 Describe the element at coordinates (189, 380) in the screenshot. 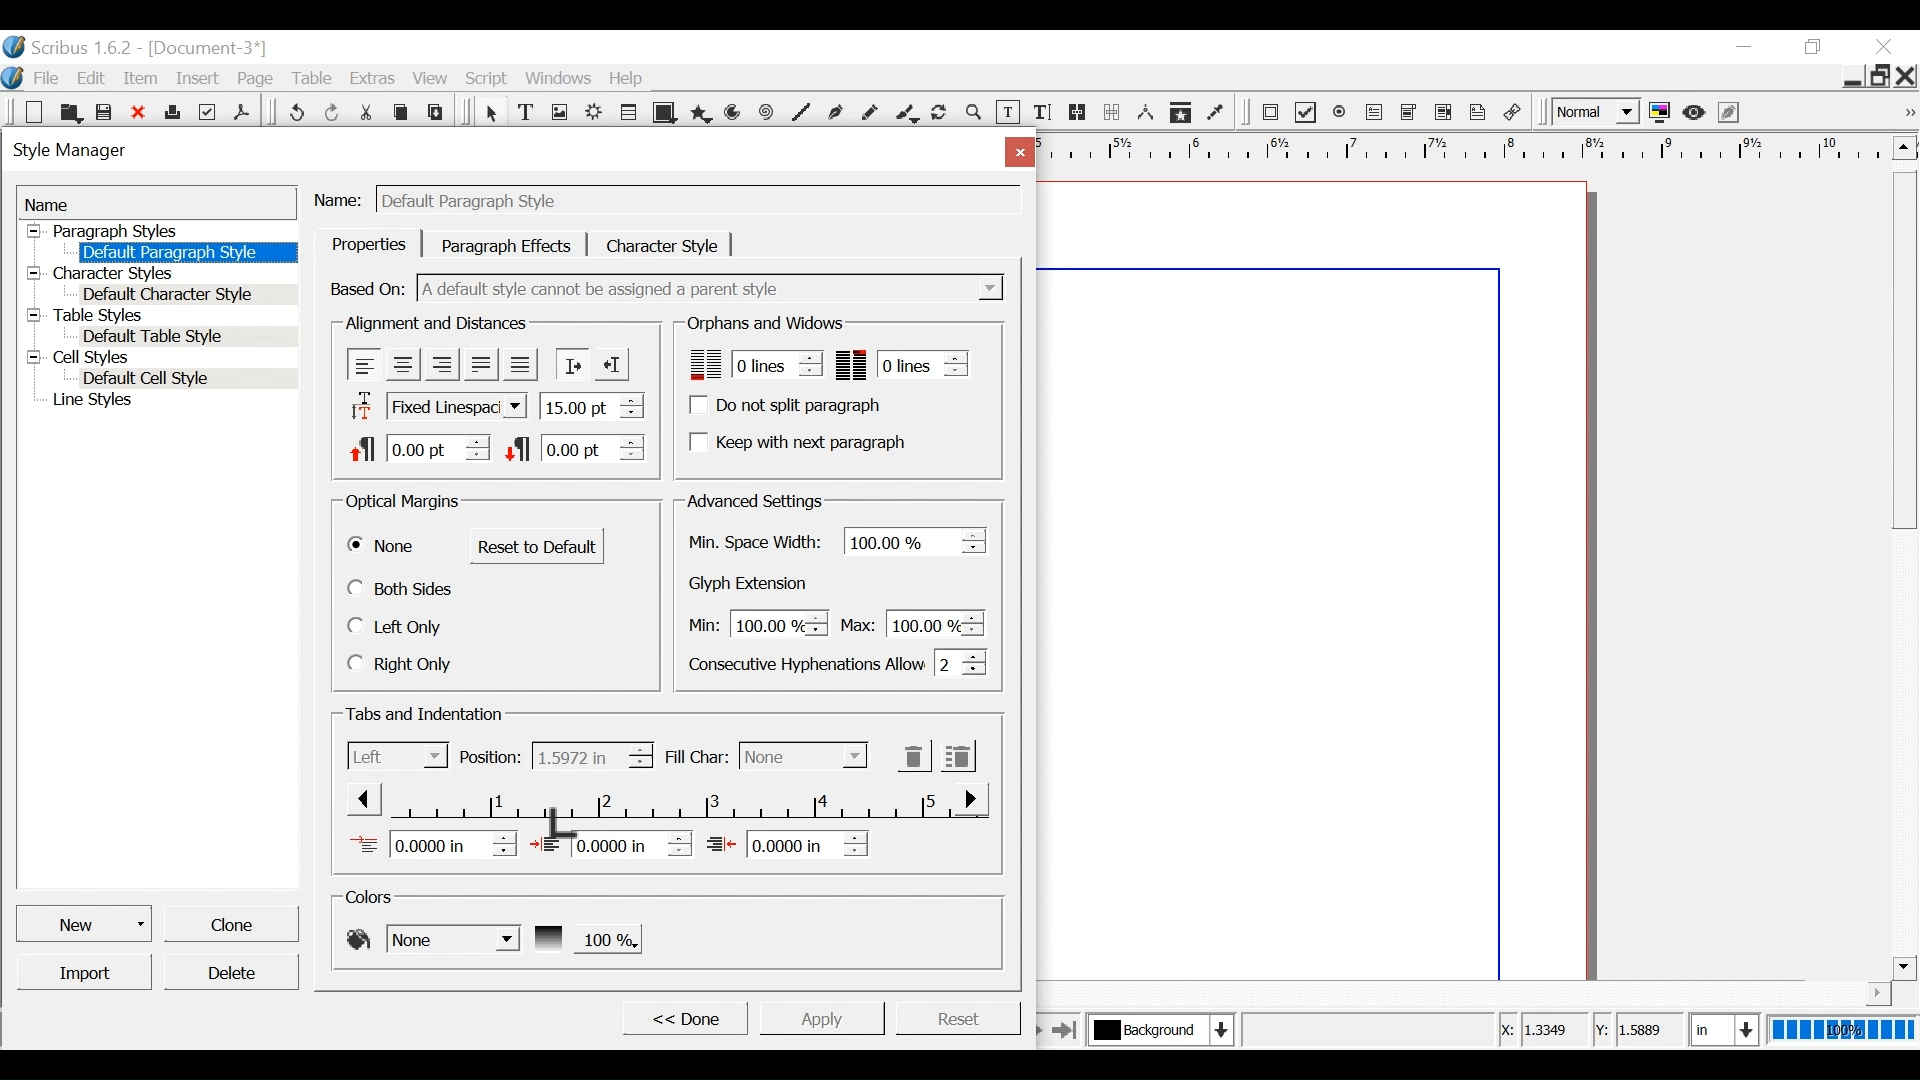

I see `Default Cell Style` at that location.